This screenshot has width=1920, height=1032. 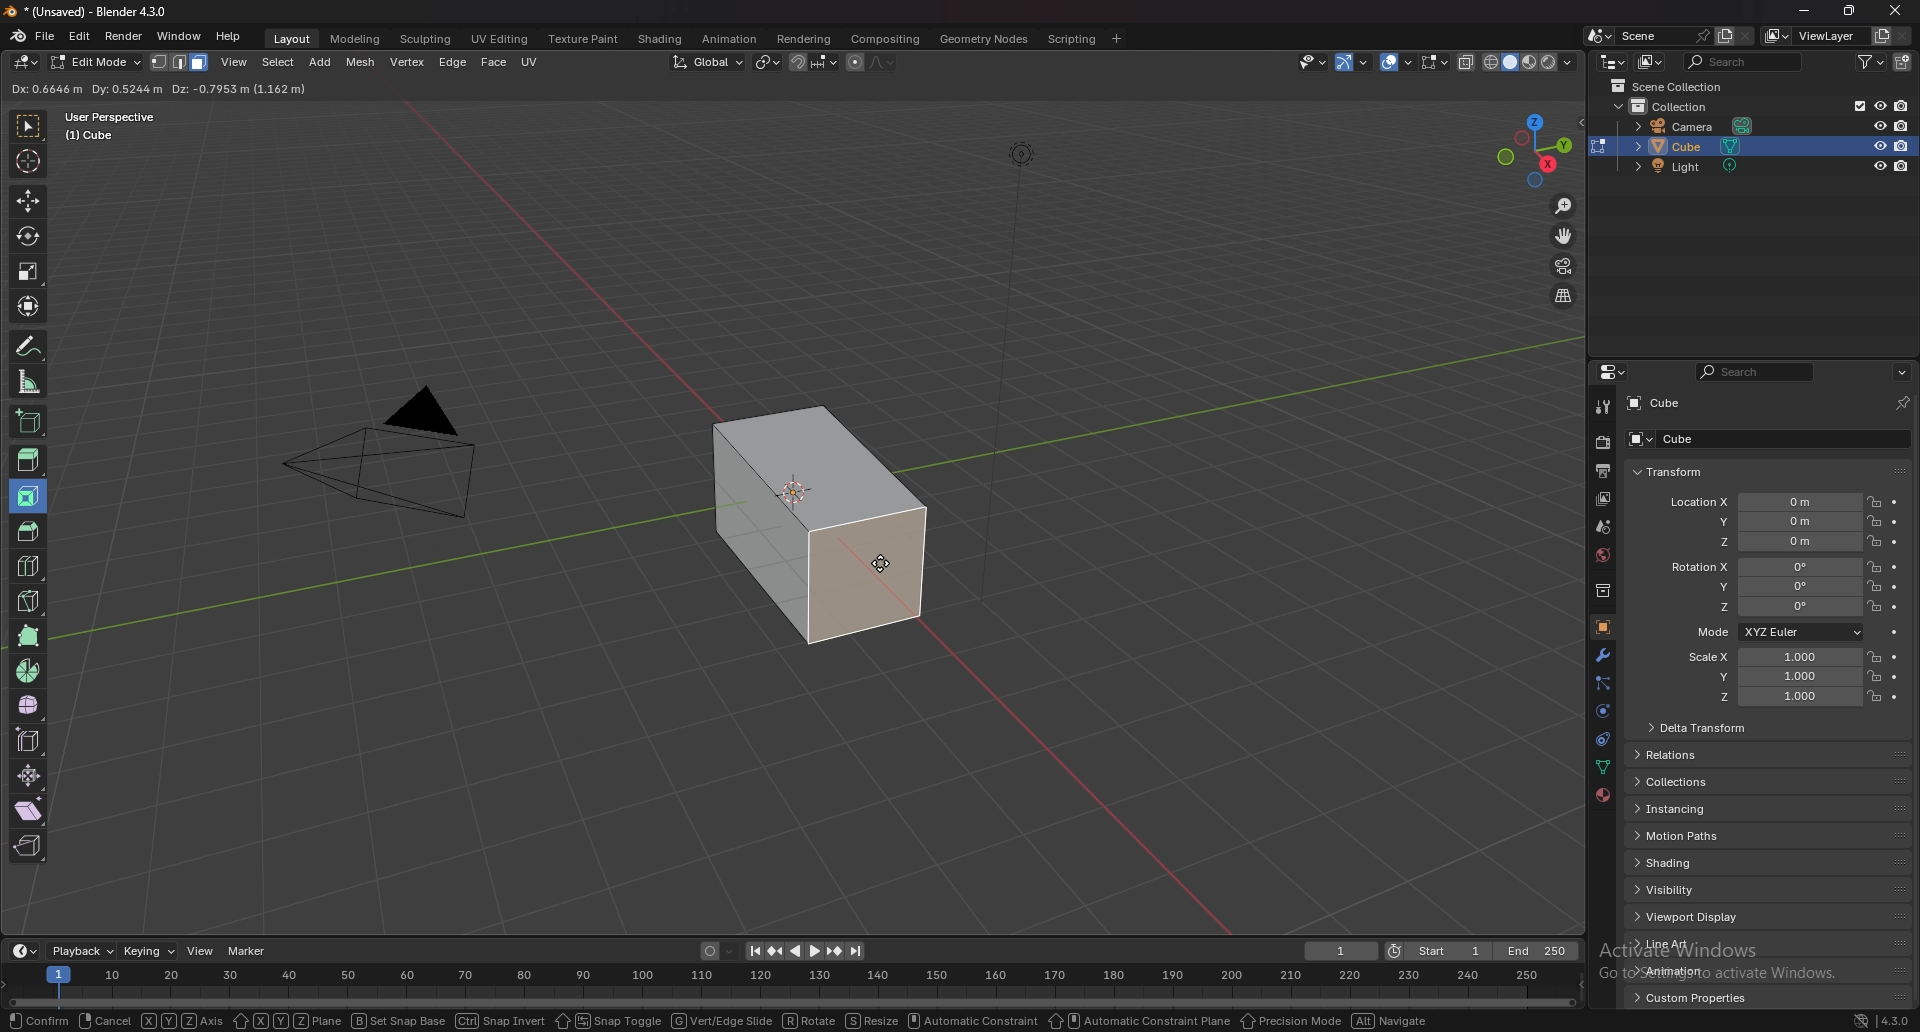 What do you see at coordinates (1602, 712) in the screenshot?
I see `physics` at bounding box center [1602, 712].